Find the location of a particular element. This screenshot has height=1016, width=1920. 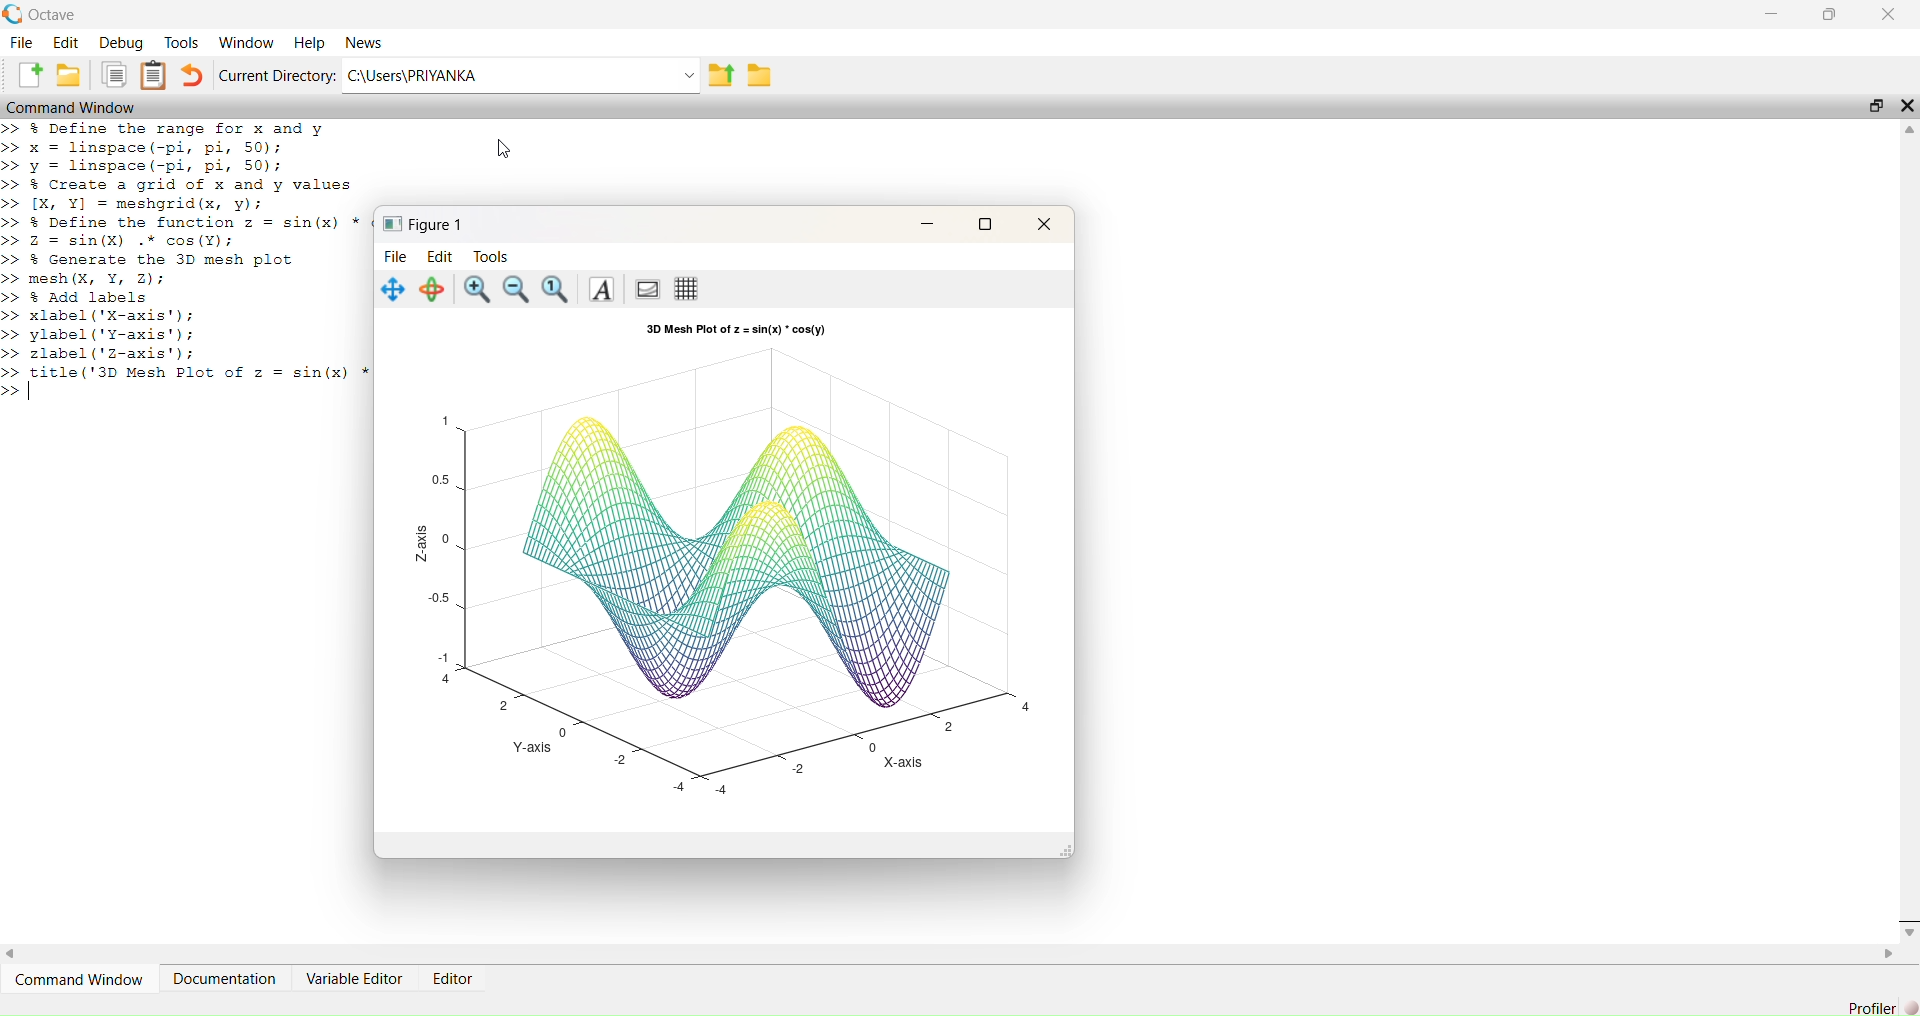

Copy is located at coordinates (110, 73).